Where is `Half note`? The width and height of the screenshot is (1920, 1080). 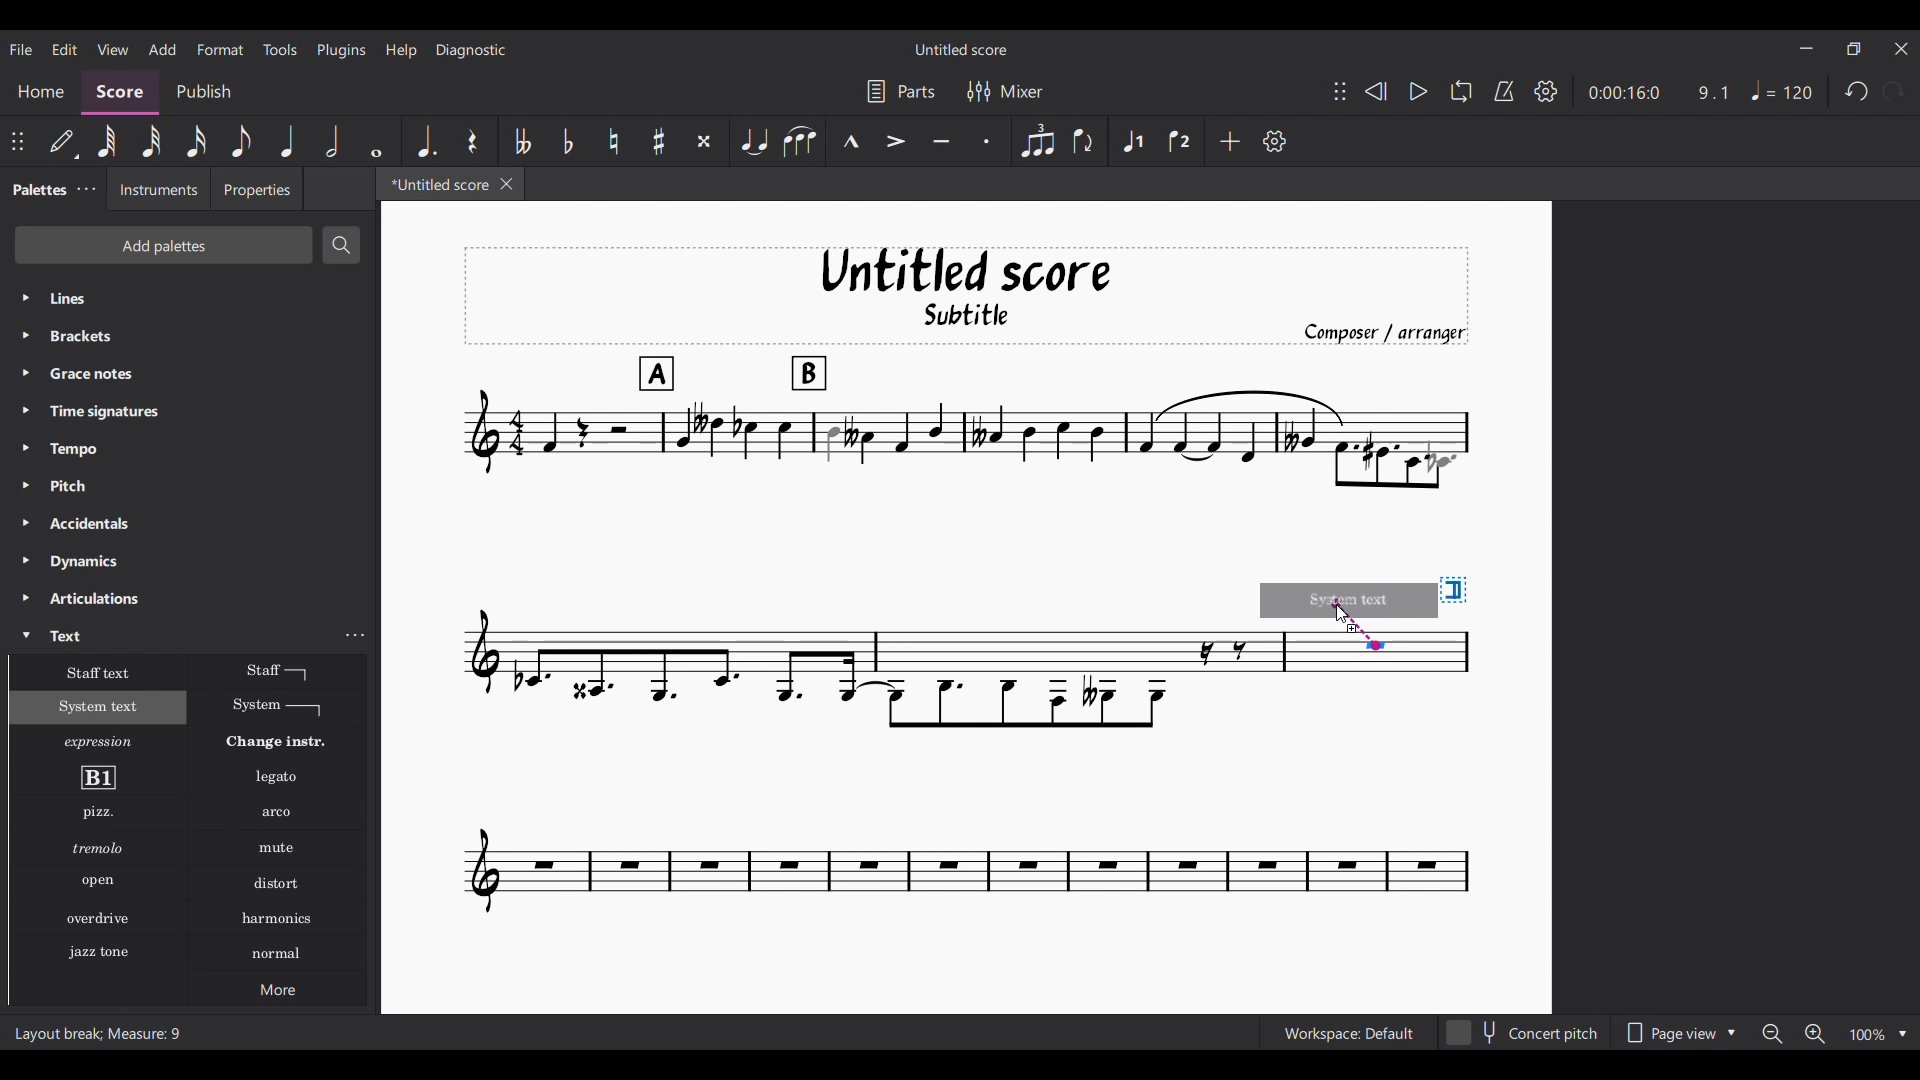
Half note is located at coordinates (332, 140).